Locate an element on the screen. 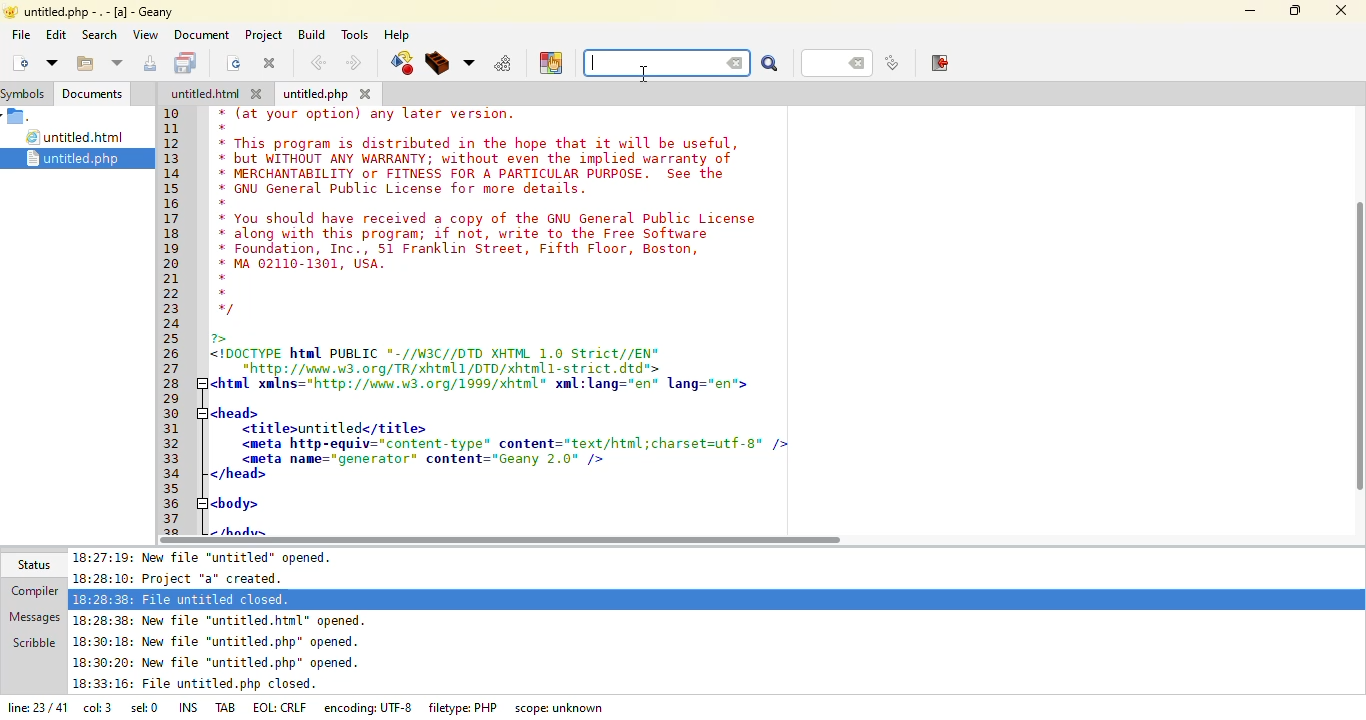  20 is located at coordinates (171, 262).